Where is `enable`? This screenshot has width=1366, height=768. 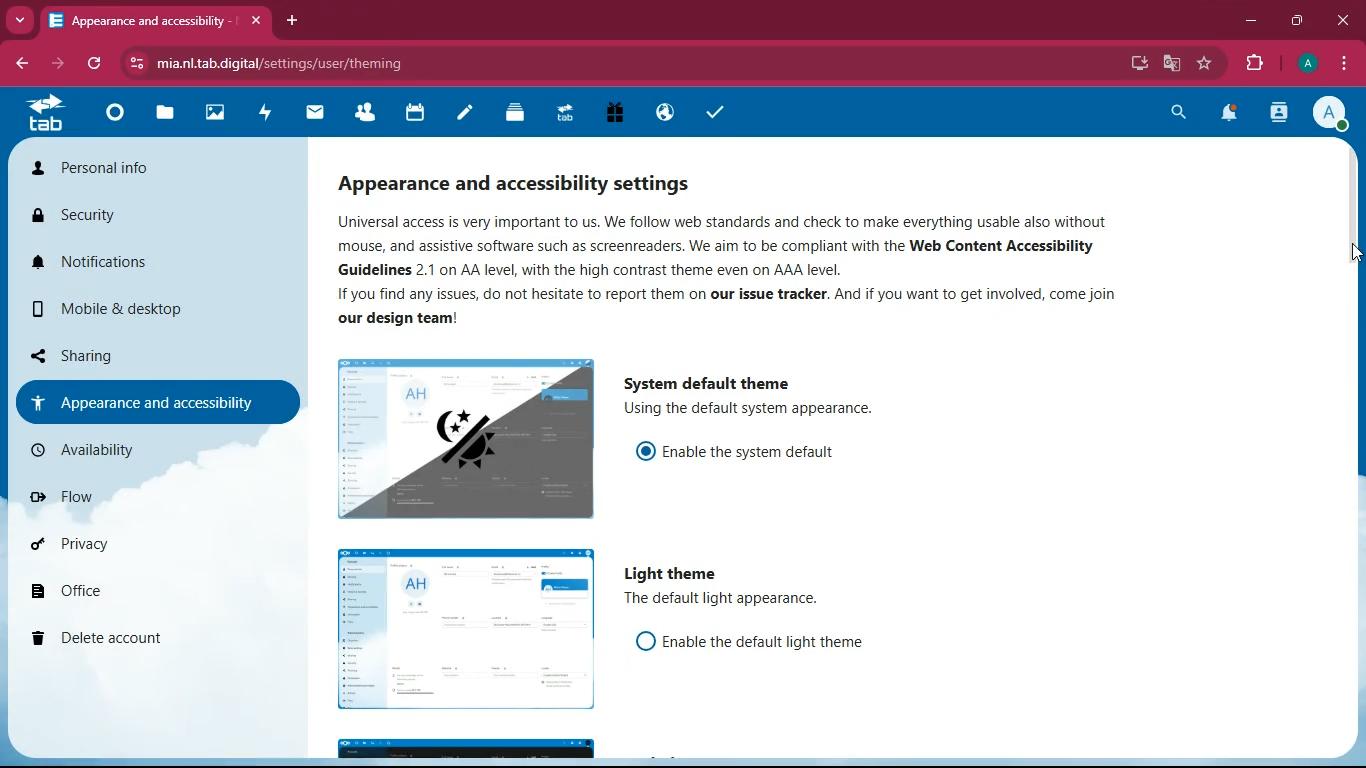 enable is located at coordinates (762, 453).